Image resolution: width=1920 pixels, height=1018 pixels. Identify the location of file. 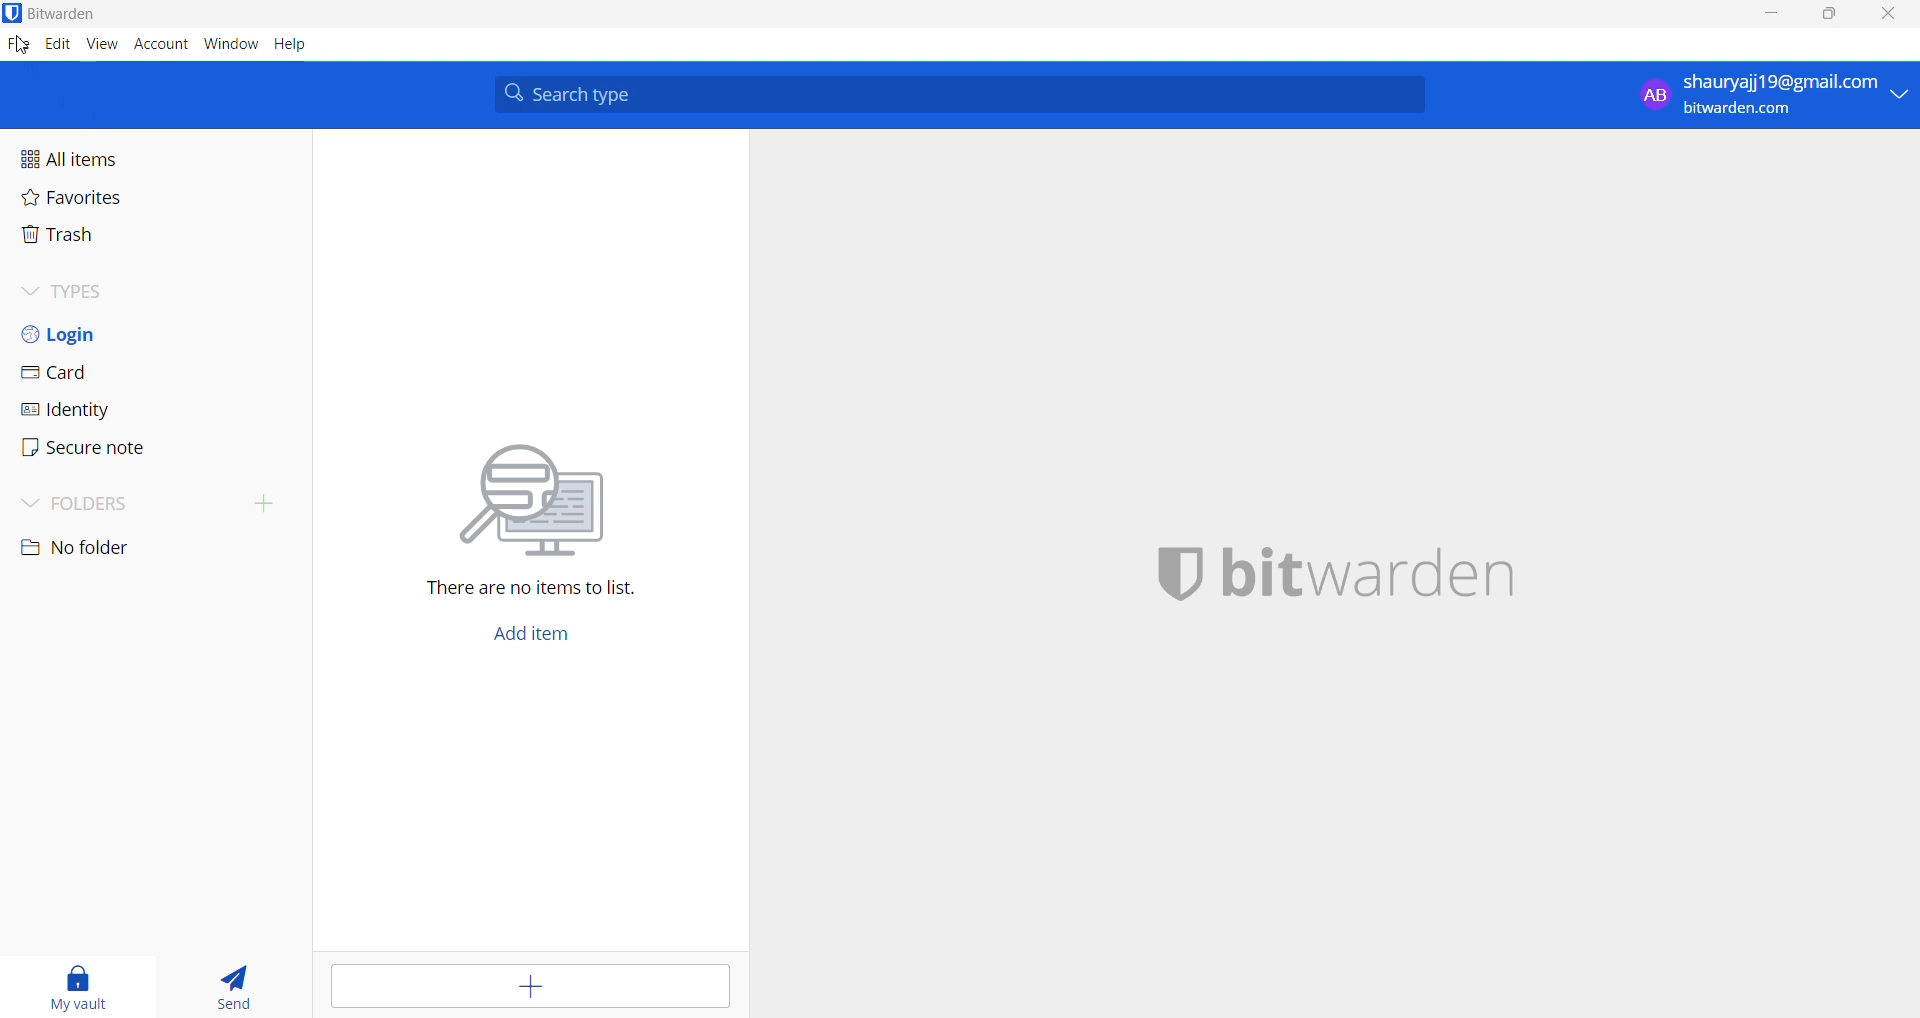
(20, 46).